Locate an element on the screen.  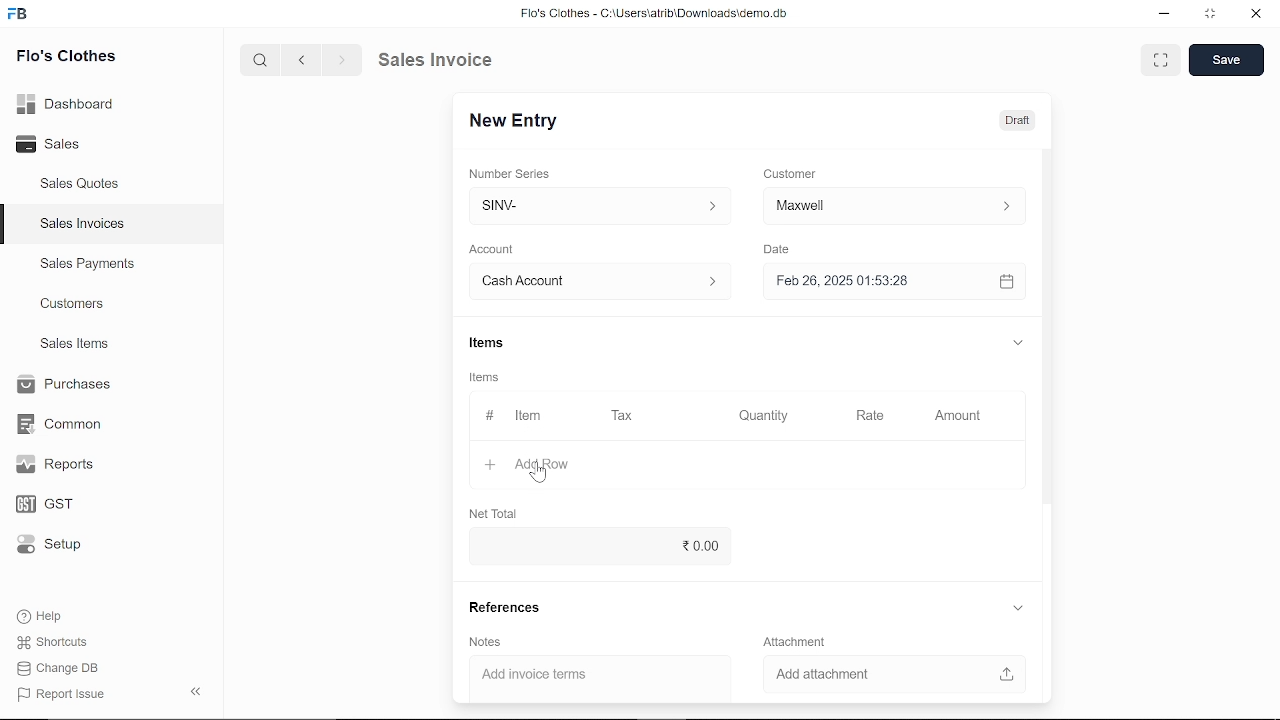
New Entry is located at coordinates (521, 121).